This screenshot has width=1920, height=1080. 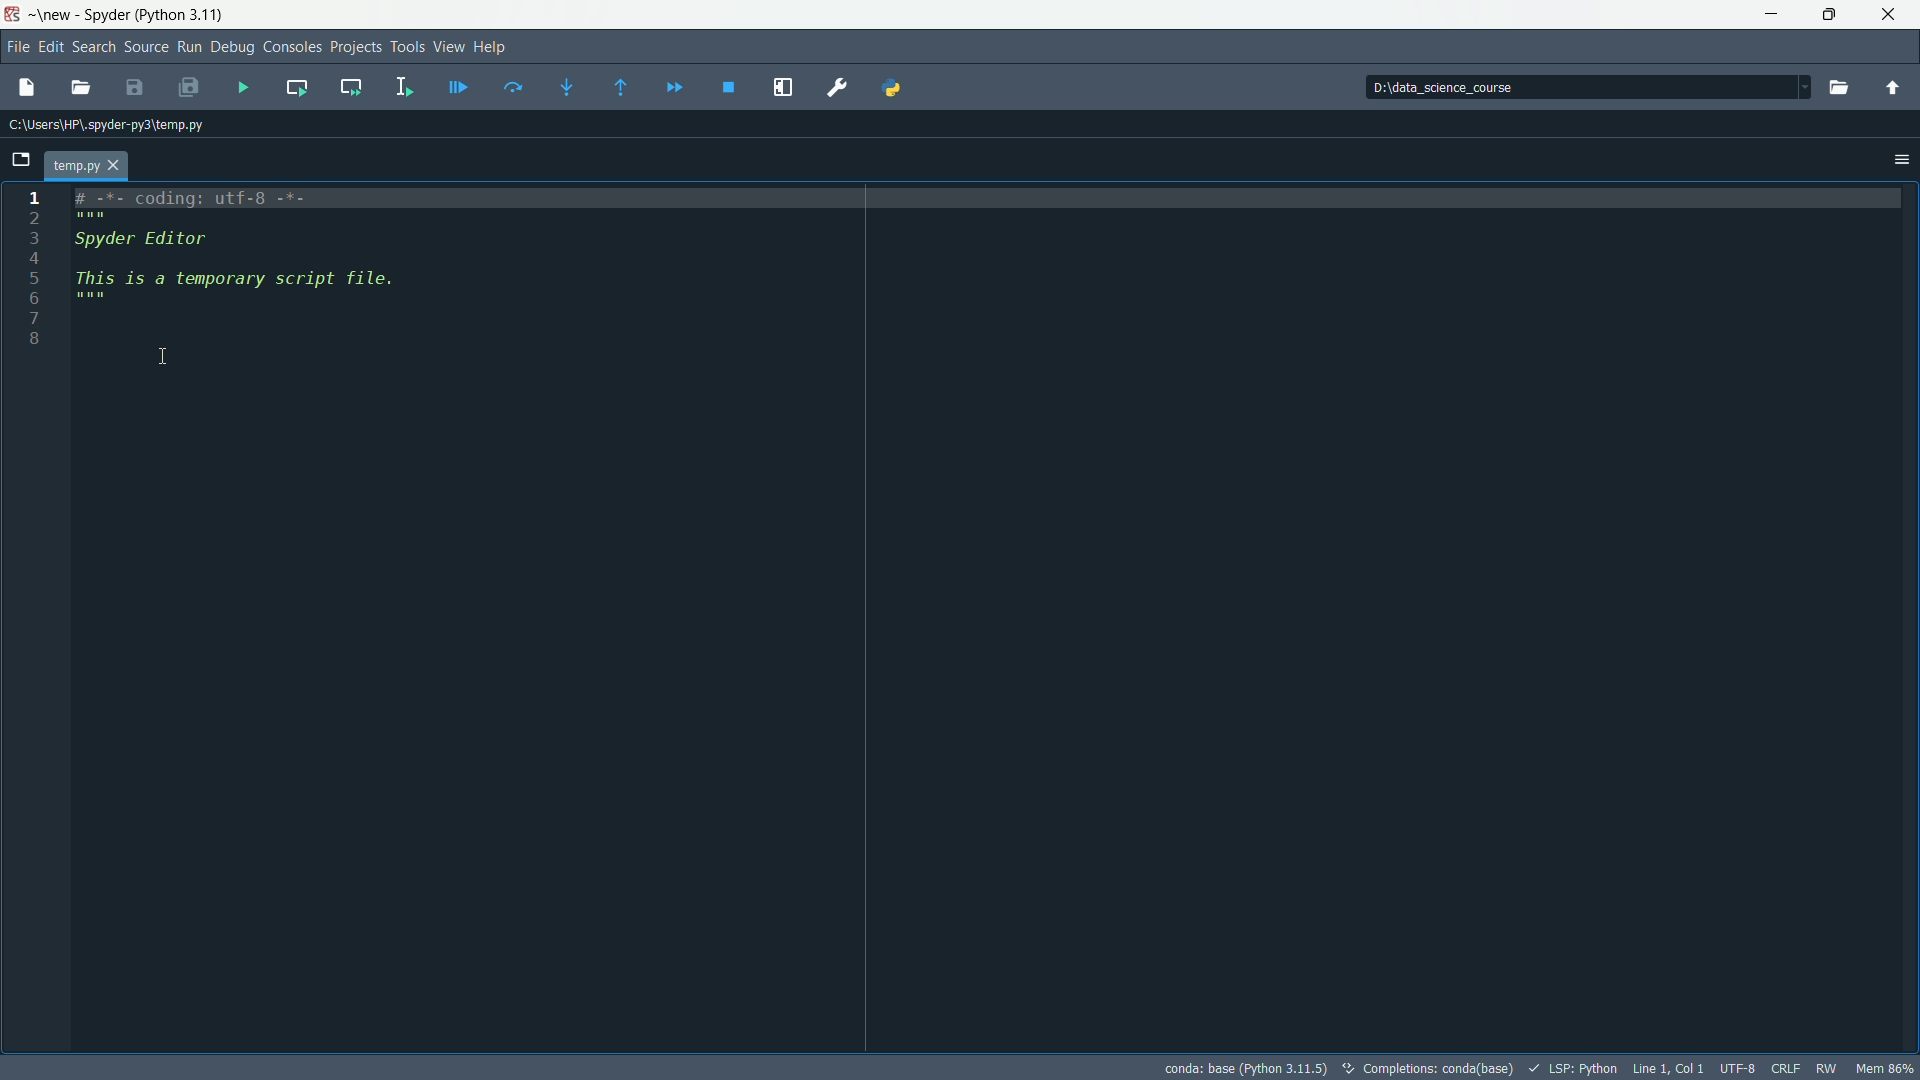 I want to click on 4, so click(x=93, y=257).